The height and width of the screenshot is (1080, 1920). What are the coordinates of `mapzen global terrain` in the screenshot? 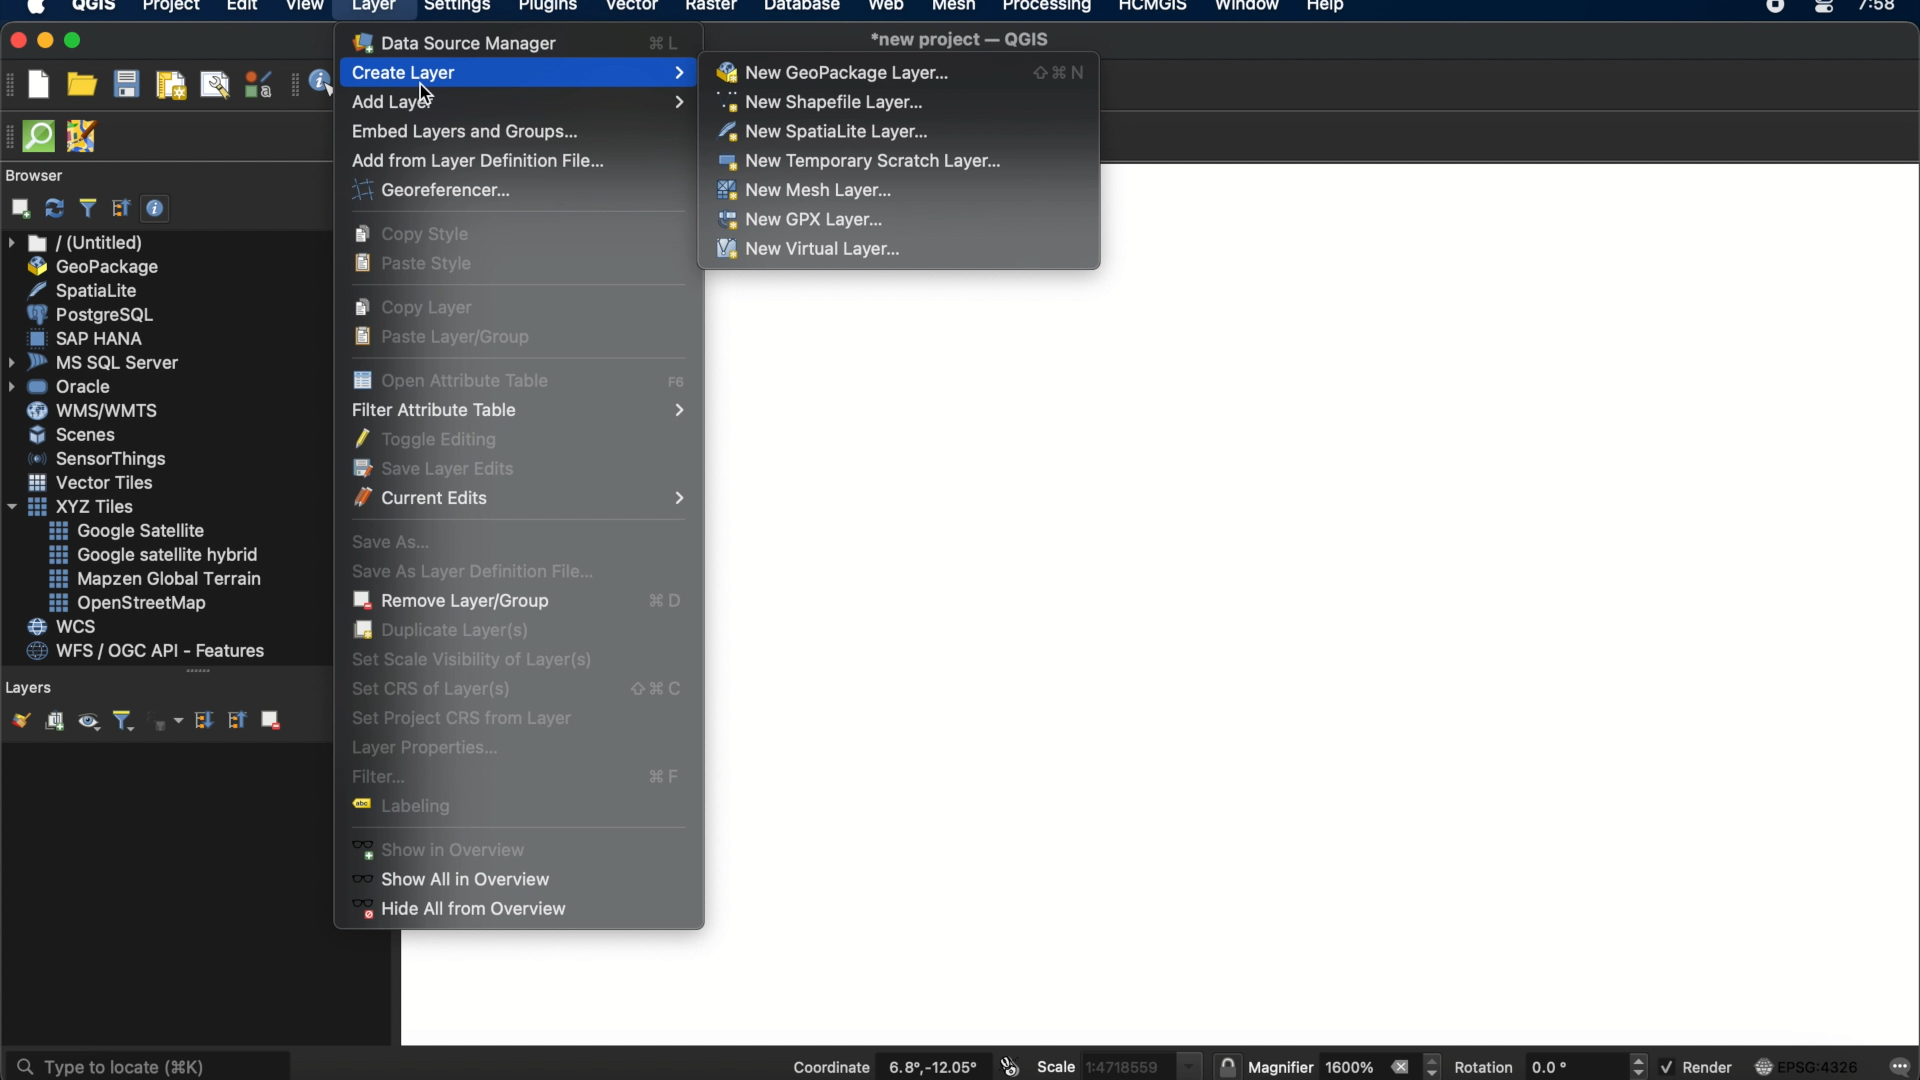 It's located at (156, 579).